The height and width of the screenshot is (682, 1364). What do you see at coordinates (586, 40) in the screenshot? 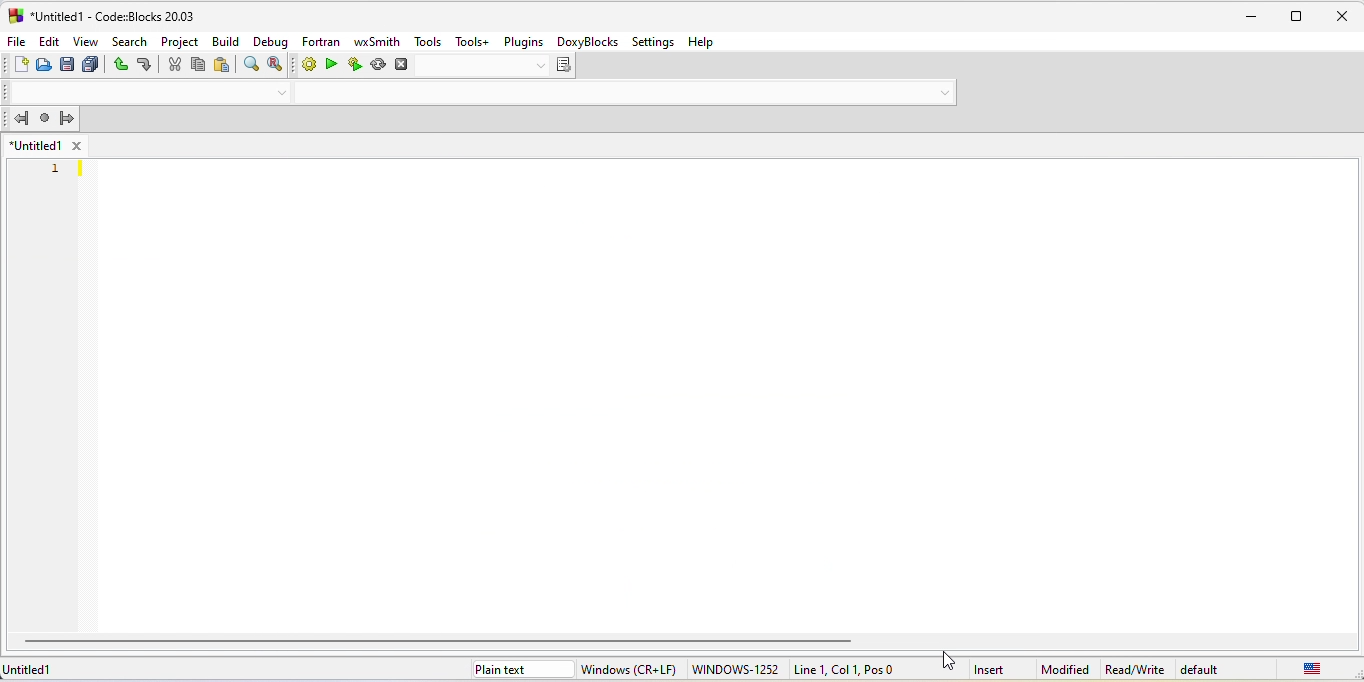
I see `doxyblocks` at bounding box center [586, 40].